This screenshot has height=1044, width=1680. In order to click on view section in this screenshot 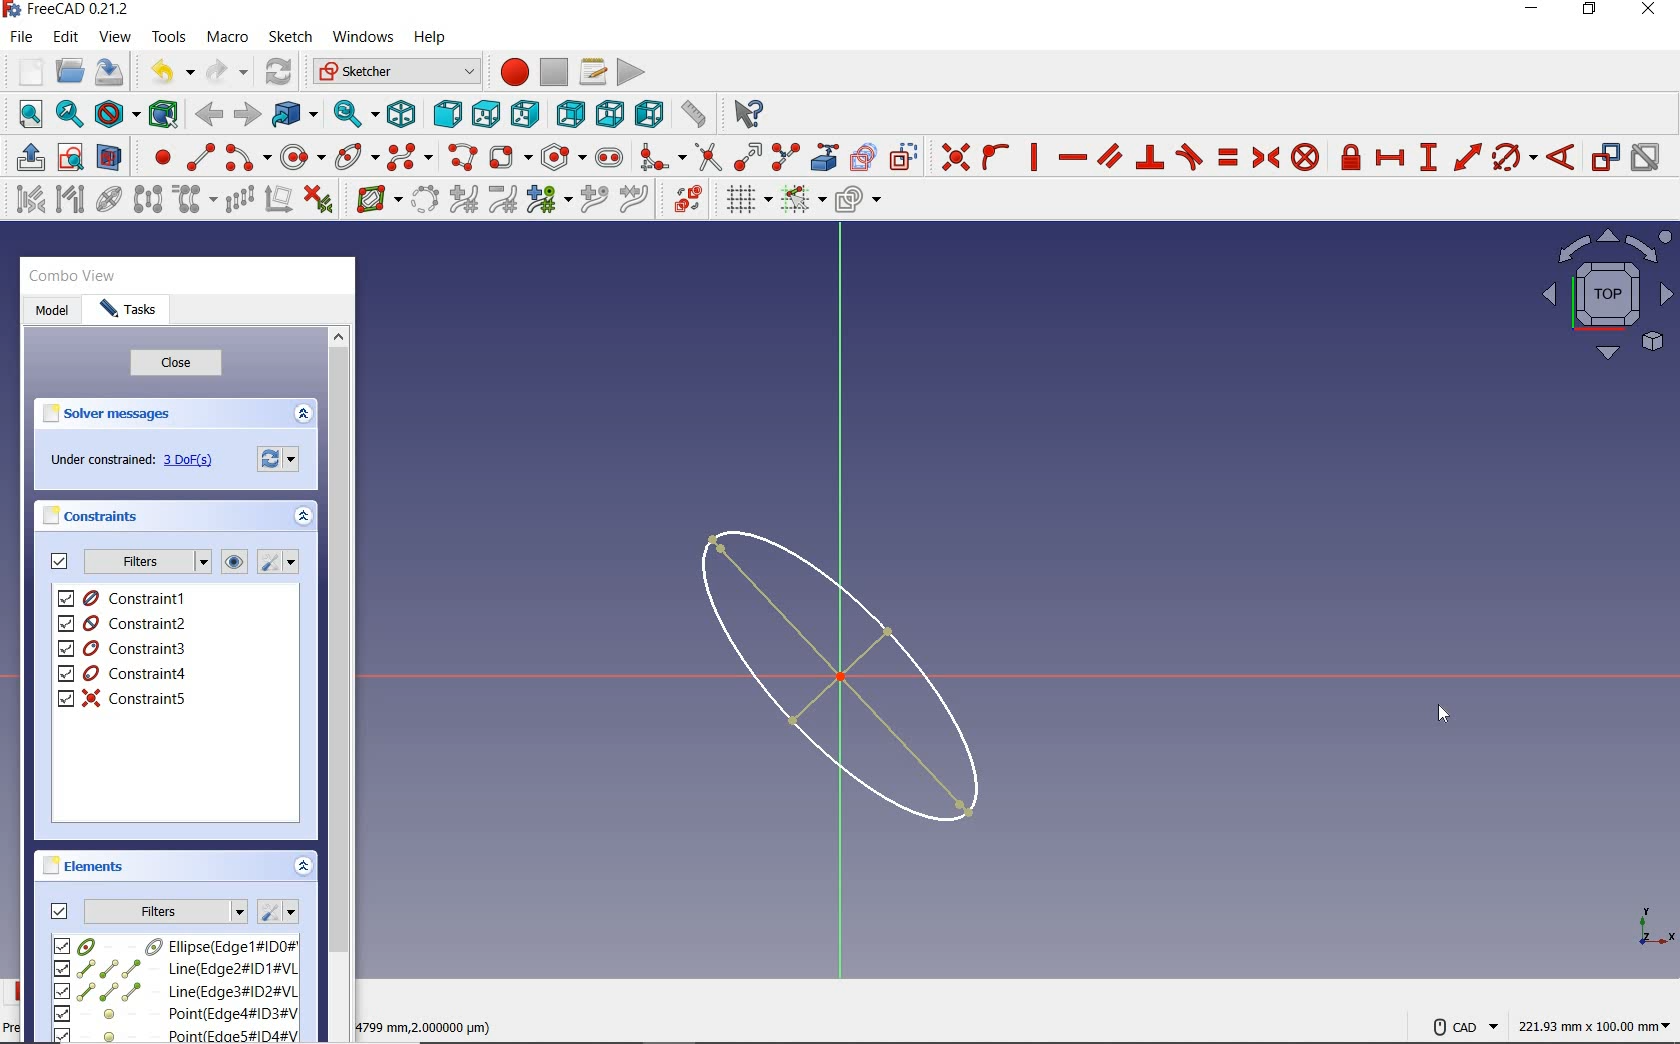, I will do `click(113, 157)`.